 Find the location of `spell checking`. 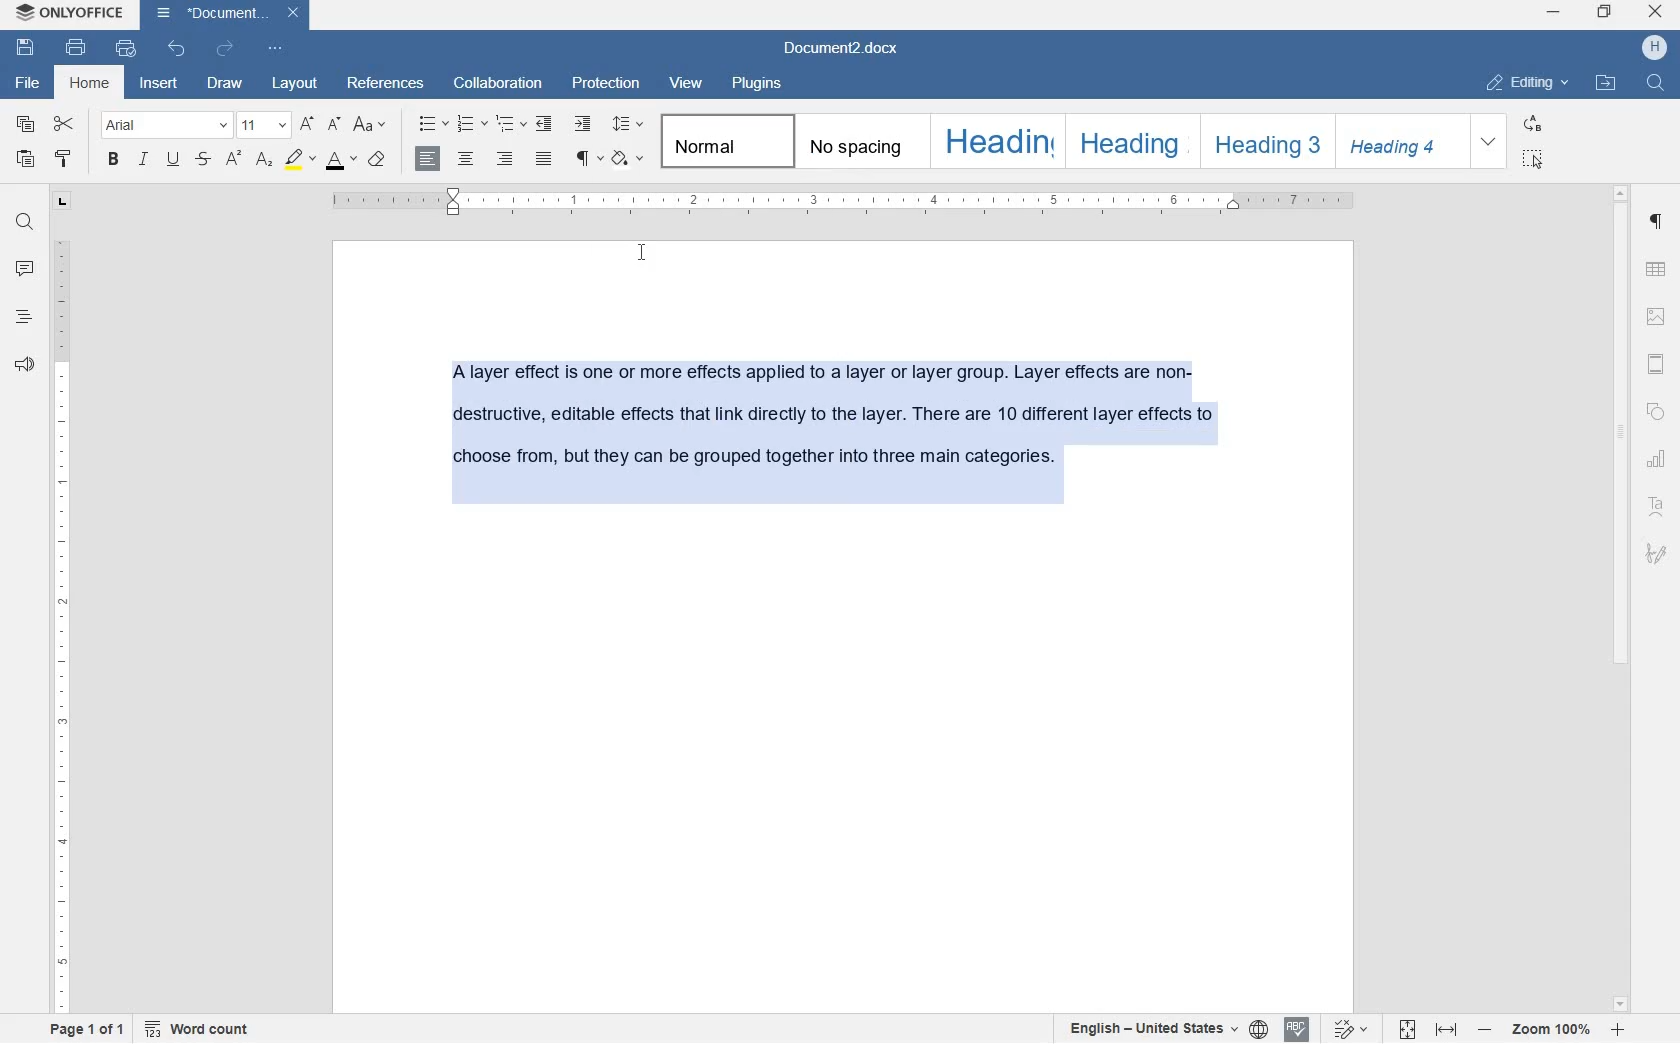

spell checking is located at coordinates (1296, 1029).